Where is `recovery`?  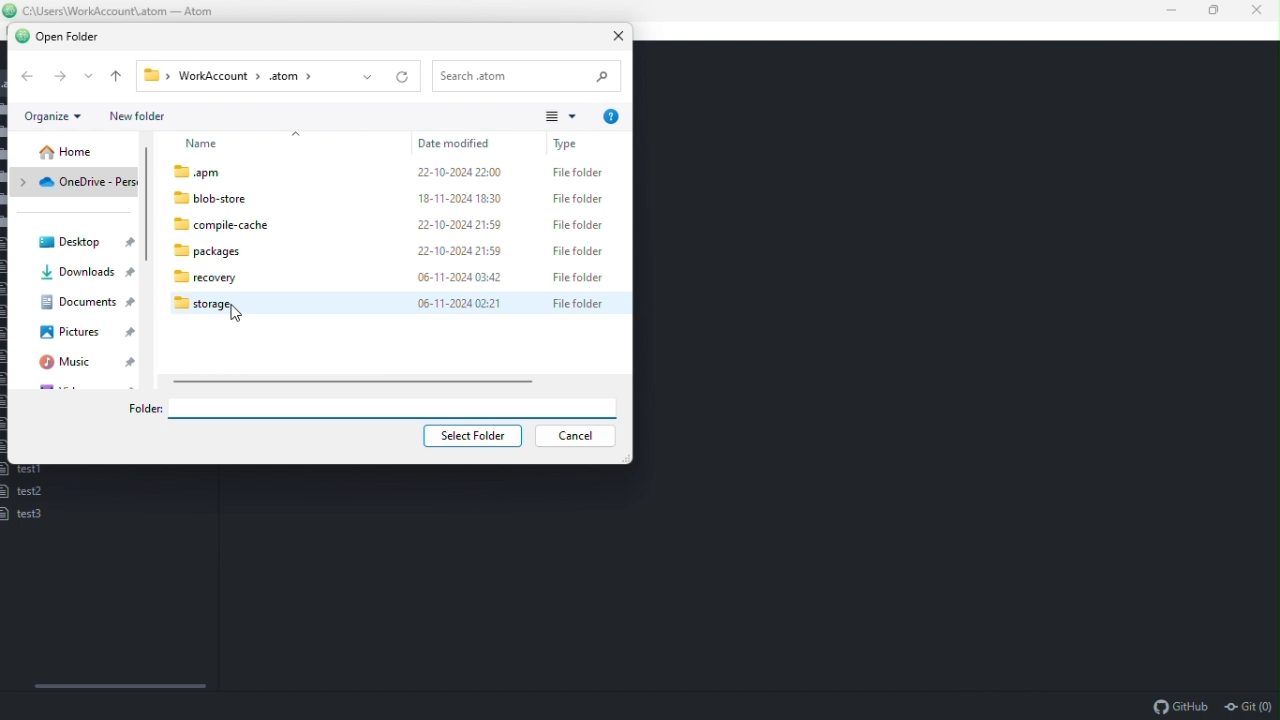
recovery is located at coordinates (390, 280).